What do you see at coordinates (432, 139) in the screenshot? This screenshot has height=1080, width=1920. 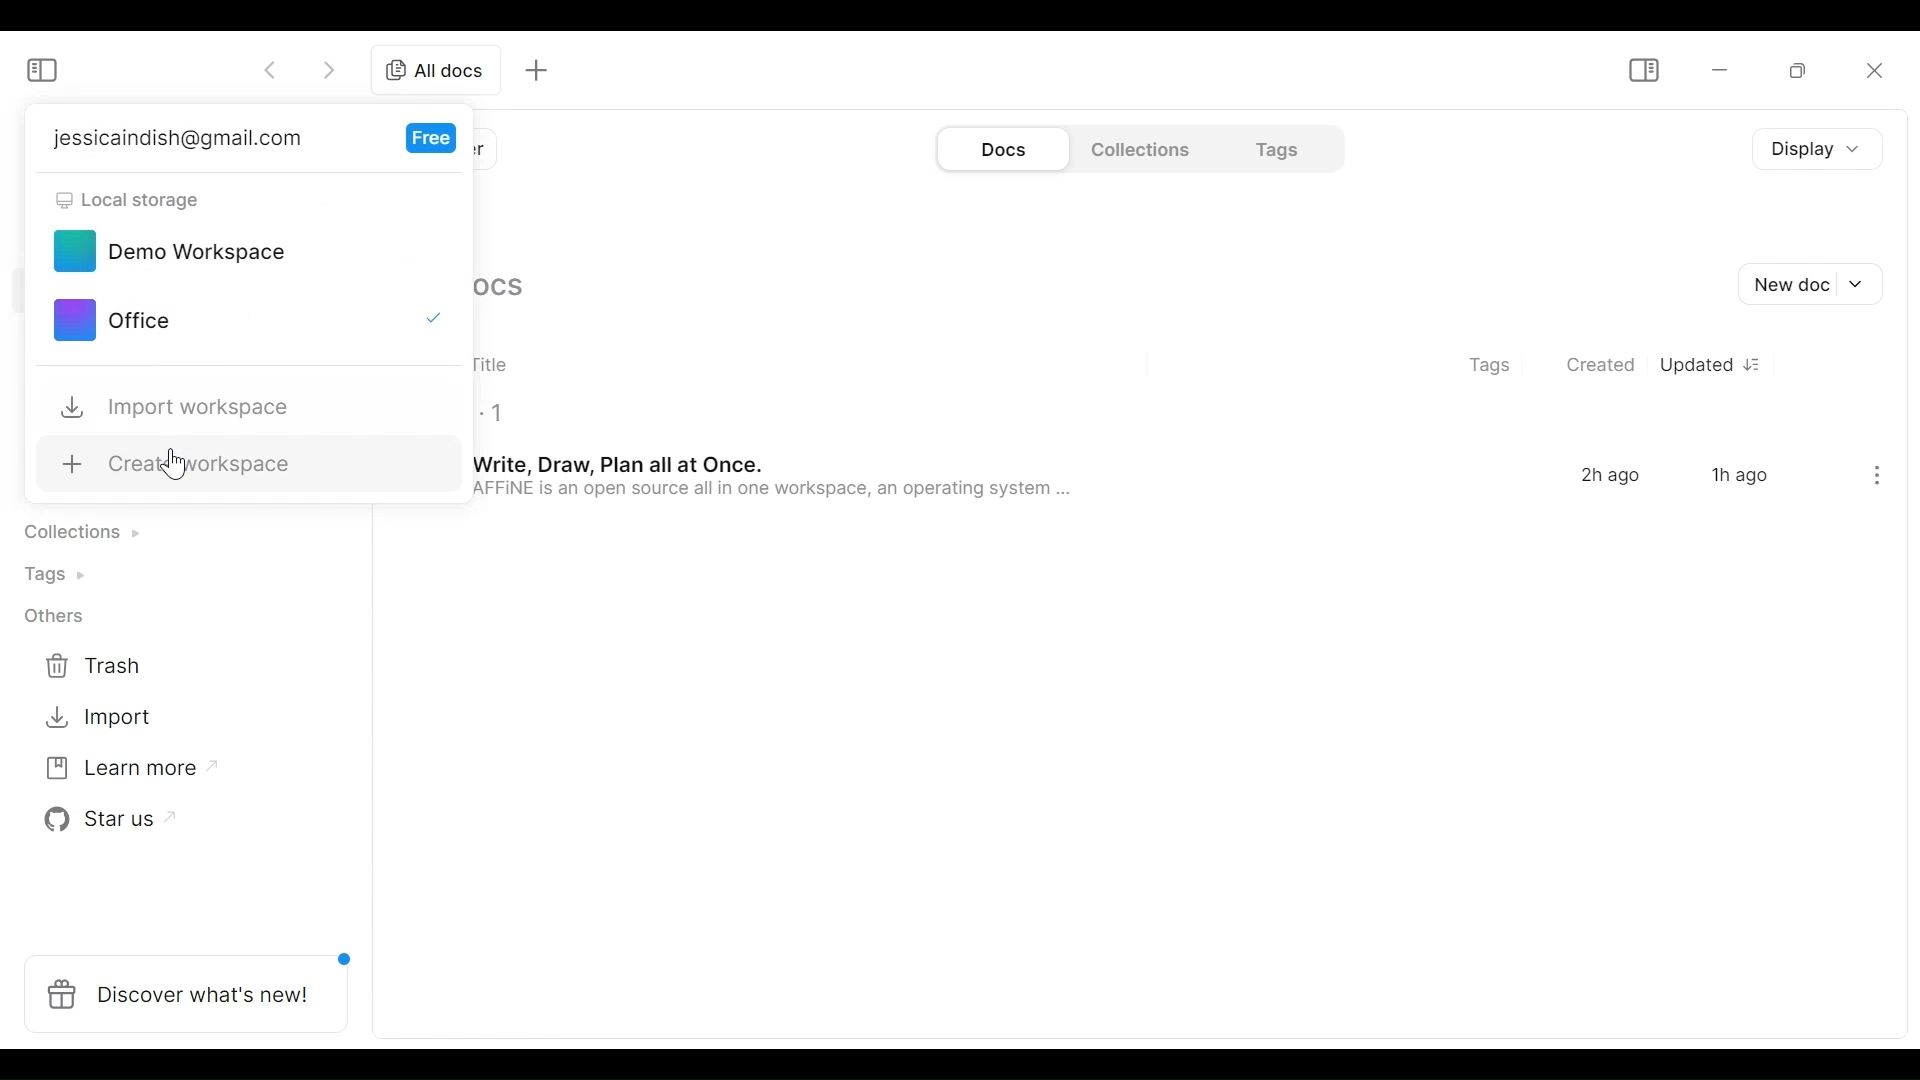 I see `Free` at bounding box center [432, 139].